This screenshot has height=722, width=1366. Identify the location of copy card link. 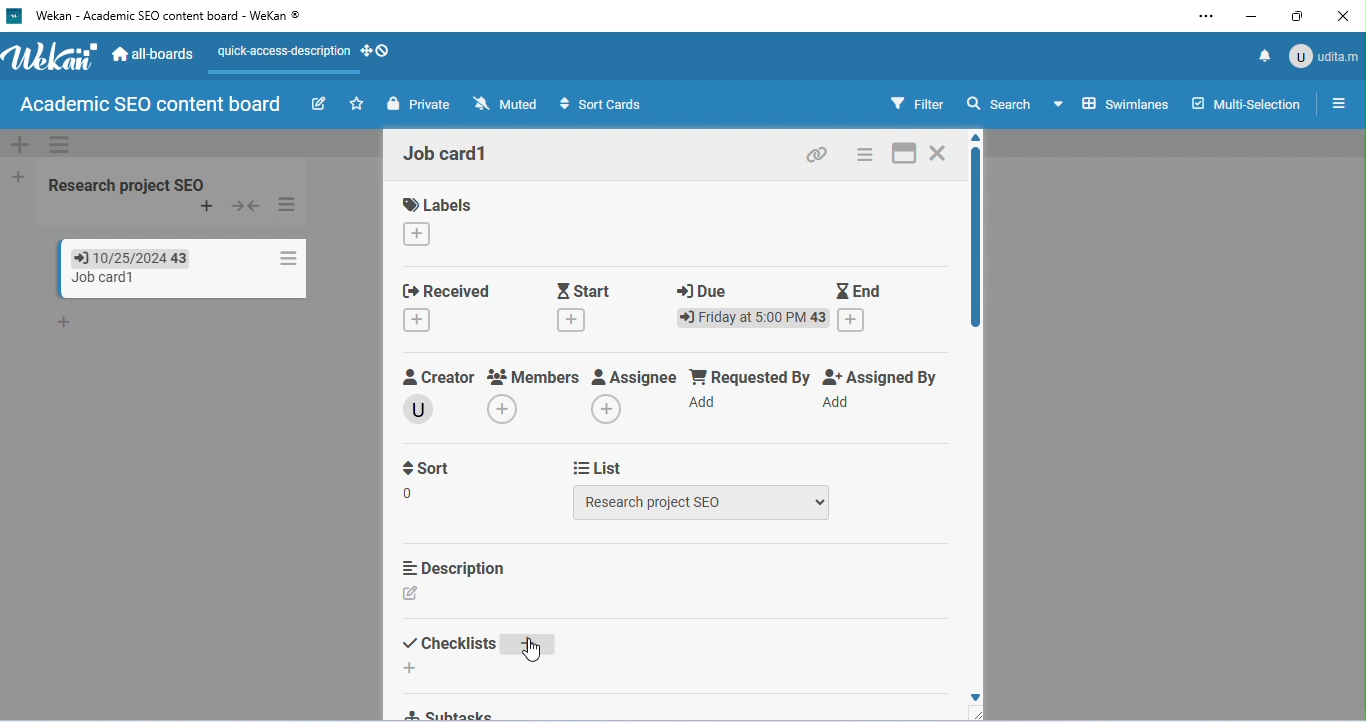
(817, 156).